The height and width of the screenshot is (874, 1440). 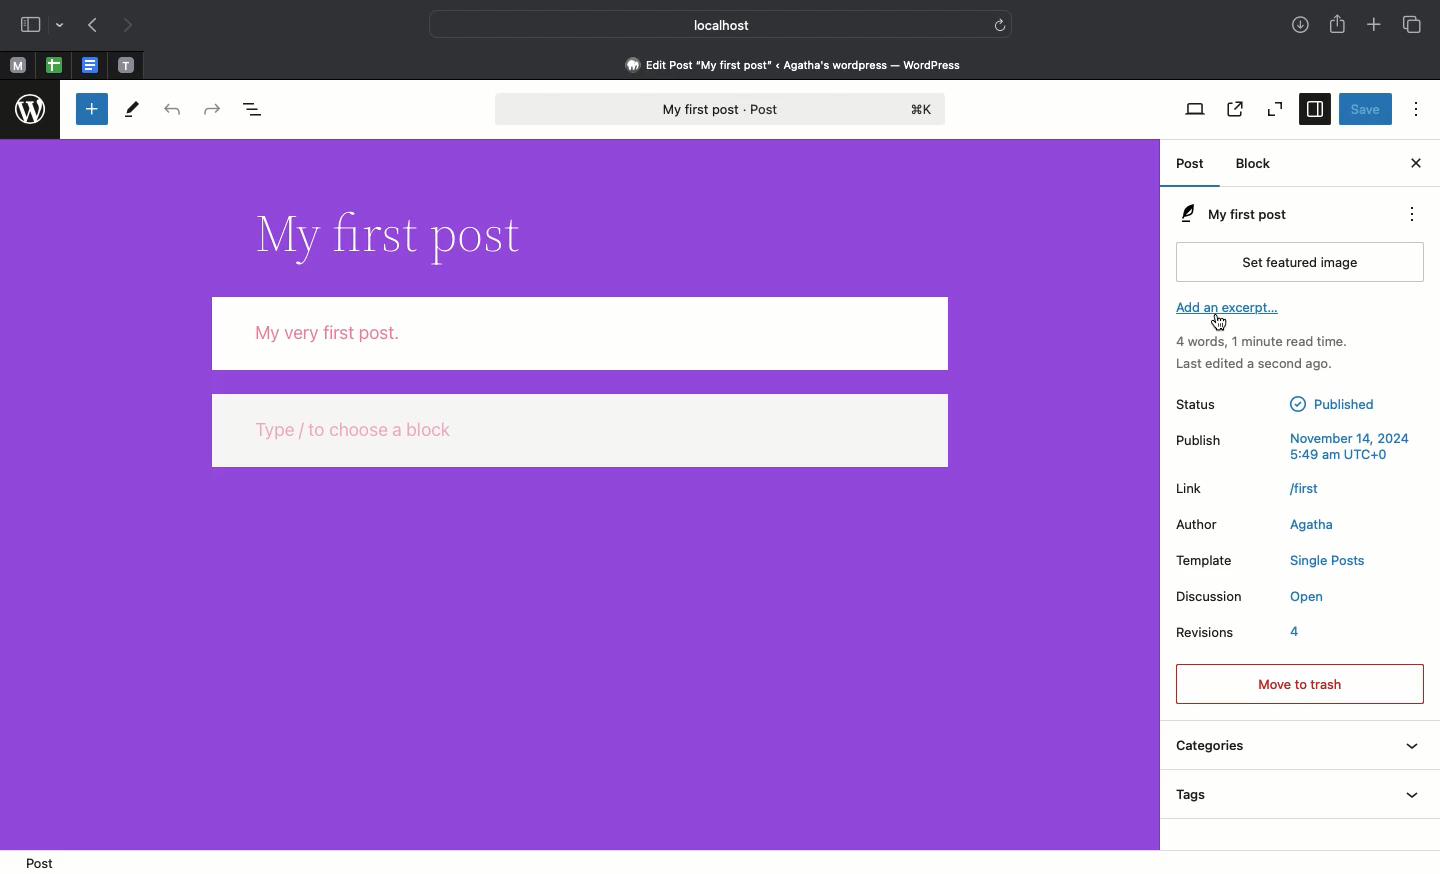 What do you see at coordinates (1231, 214) in the screenshot?
I see `My first post` at bounding box center [1231, 214].